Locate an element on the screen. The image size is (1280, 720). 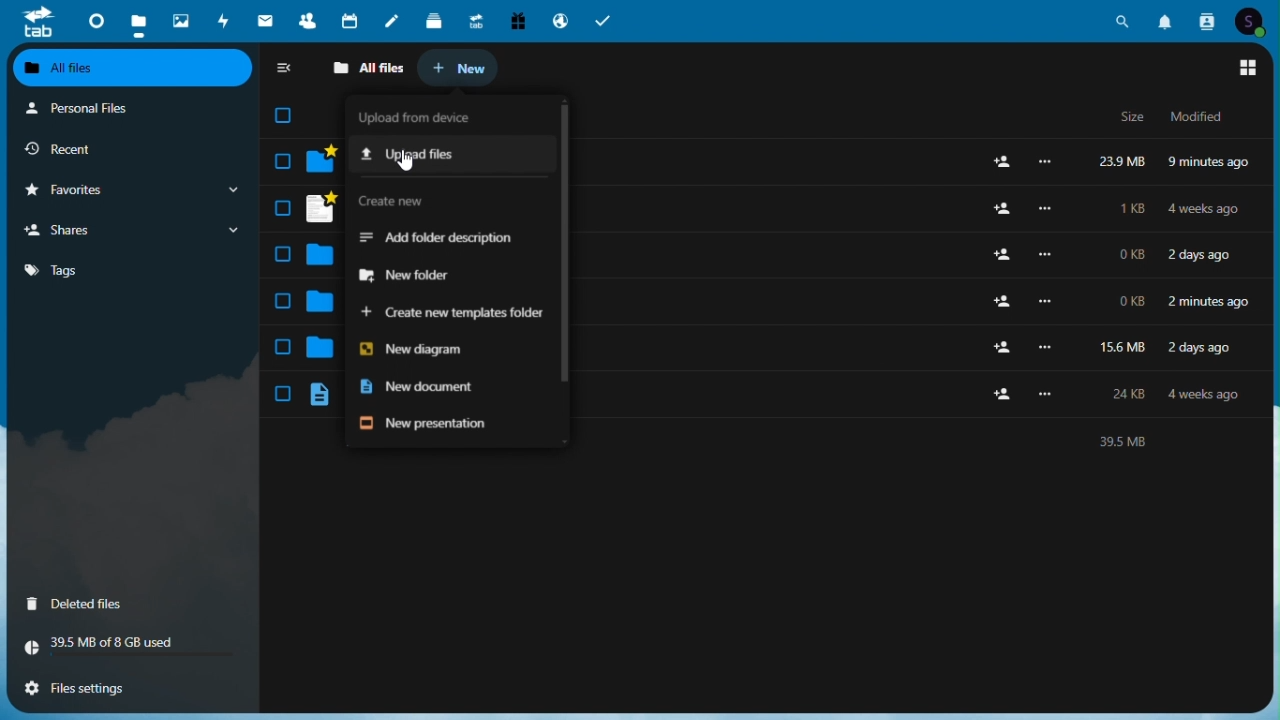
tab is located at coordinates (39, 21).